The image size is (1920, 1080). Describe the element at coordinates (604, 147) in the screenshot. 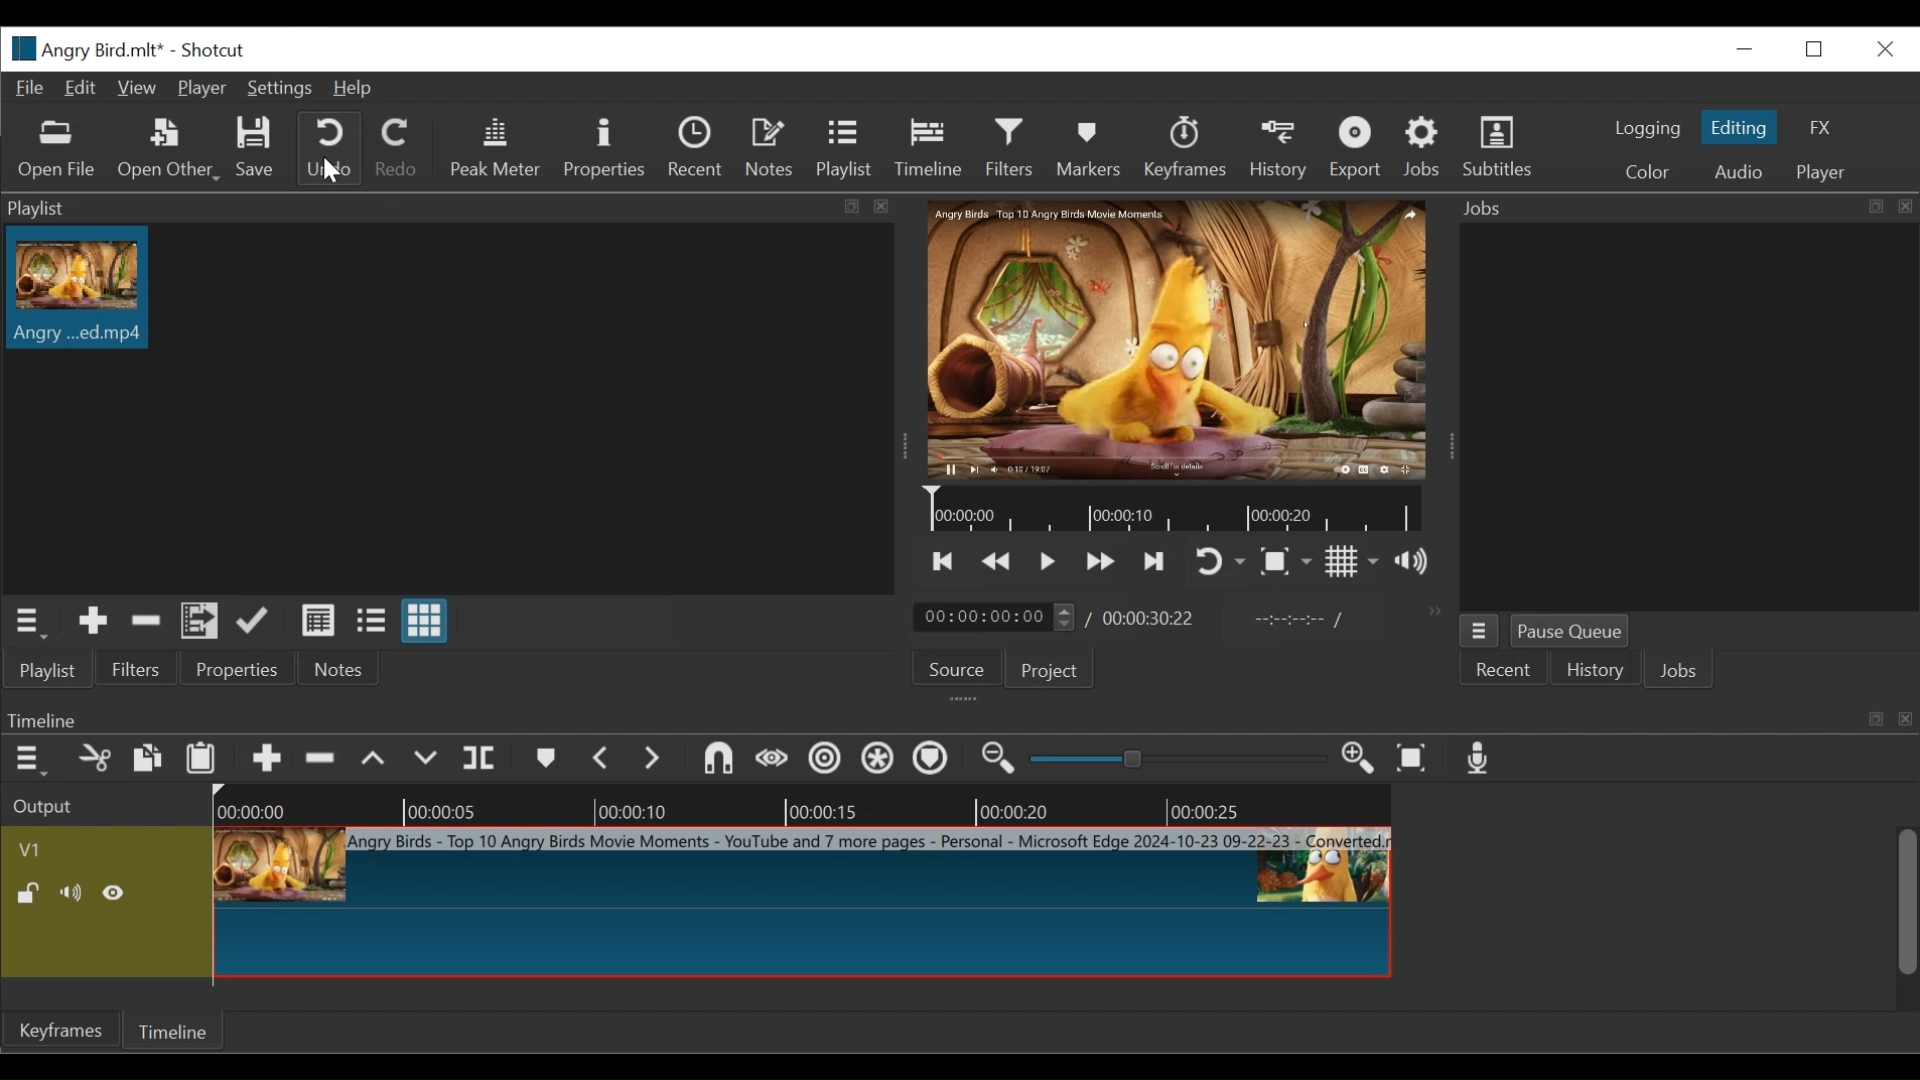

I see `Properties` at that location.